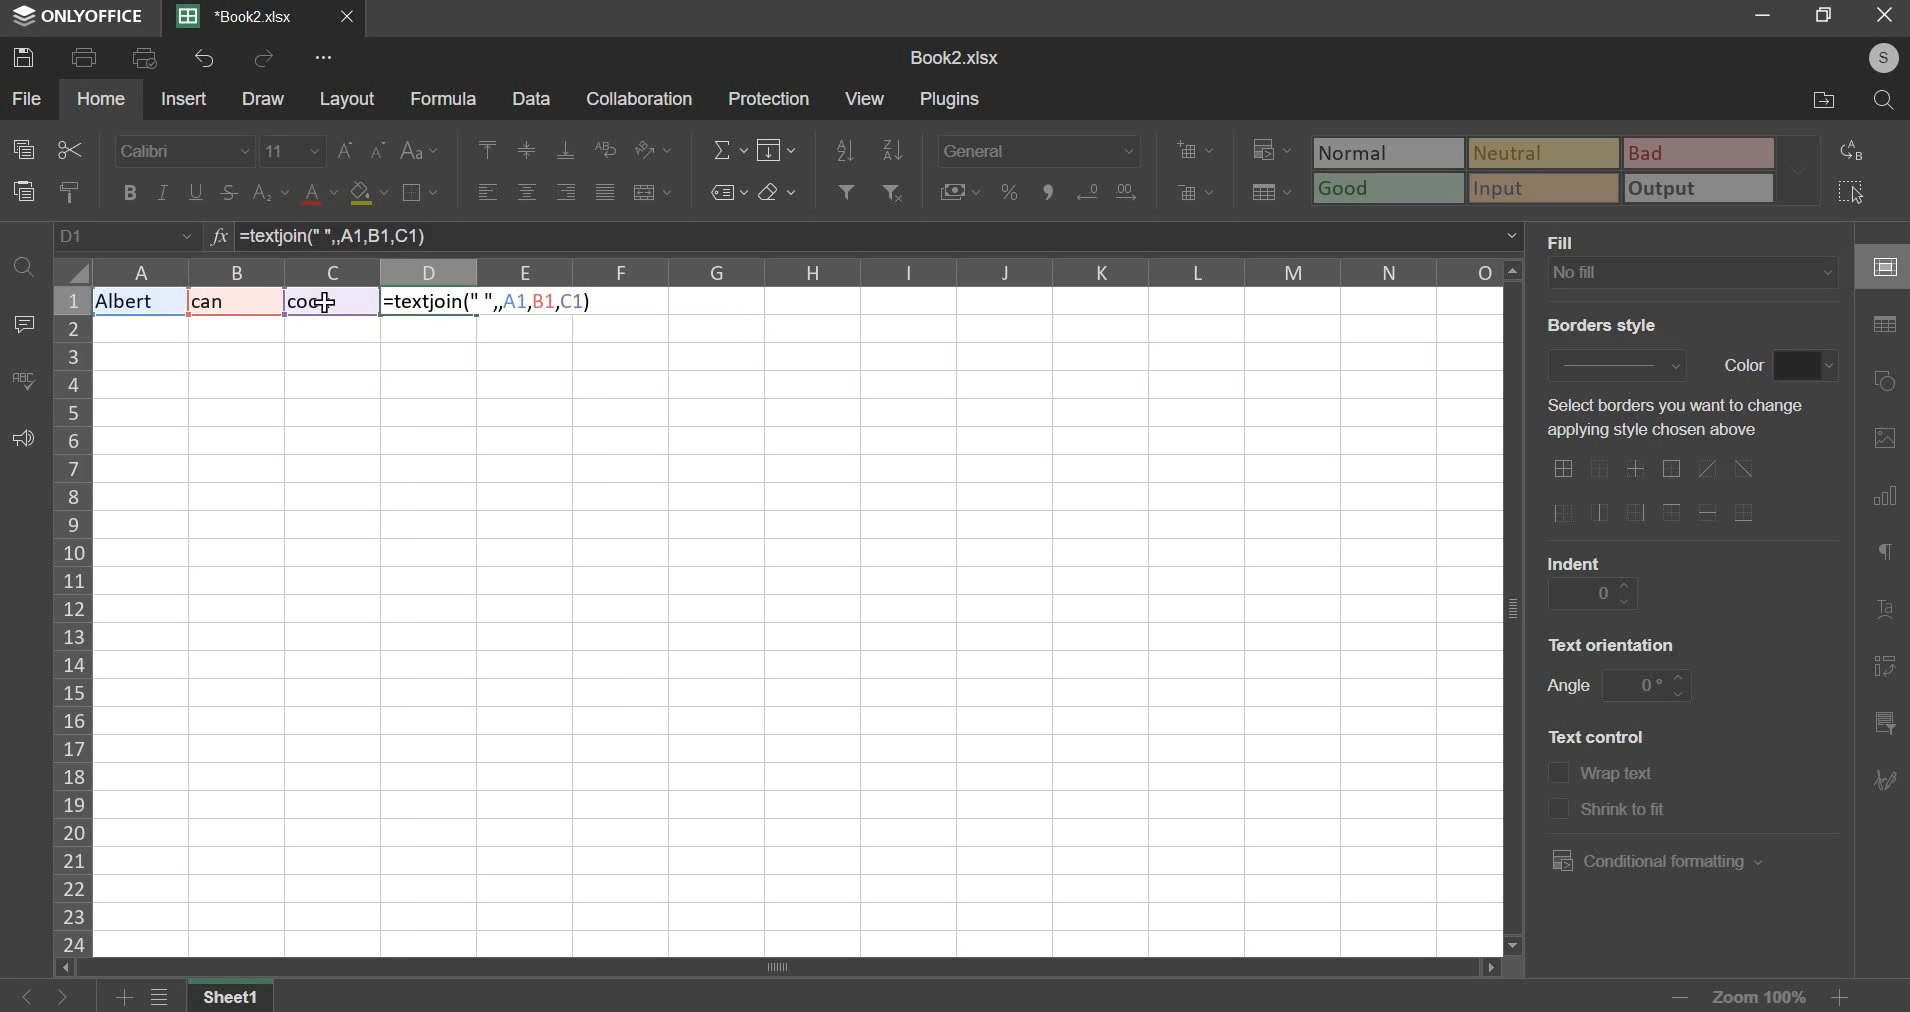 This screenshot has width=1910, height=1012. I want to click on indent, so click(1593, 593).